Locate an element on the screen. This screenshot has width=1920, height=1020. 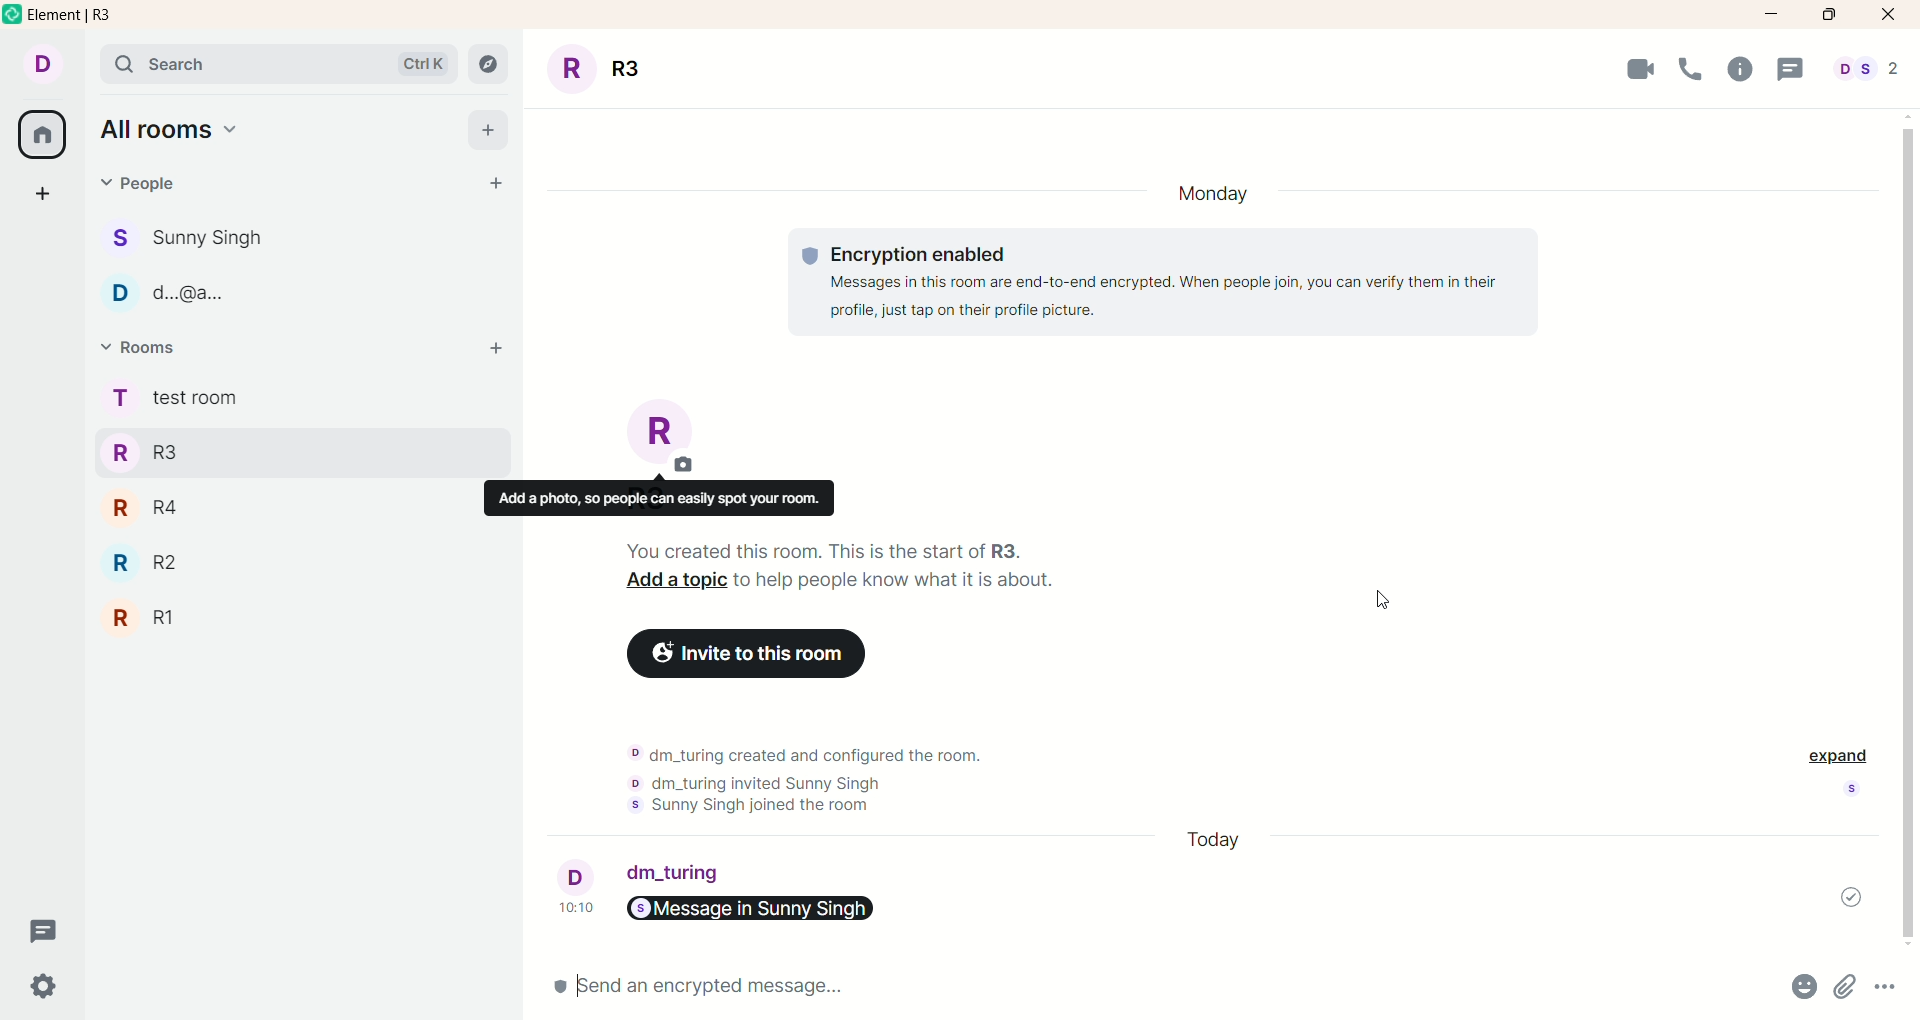
Message is located at coordinates (1795, 67).